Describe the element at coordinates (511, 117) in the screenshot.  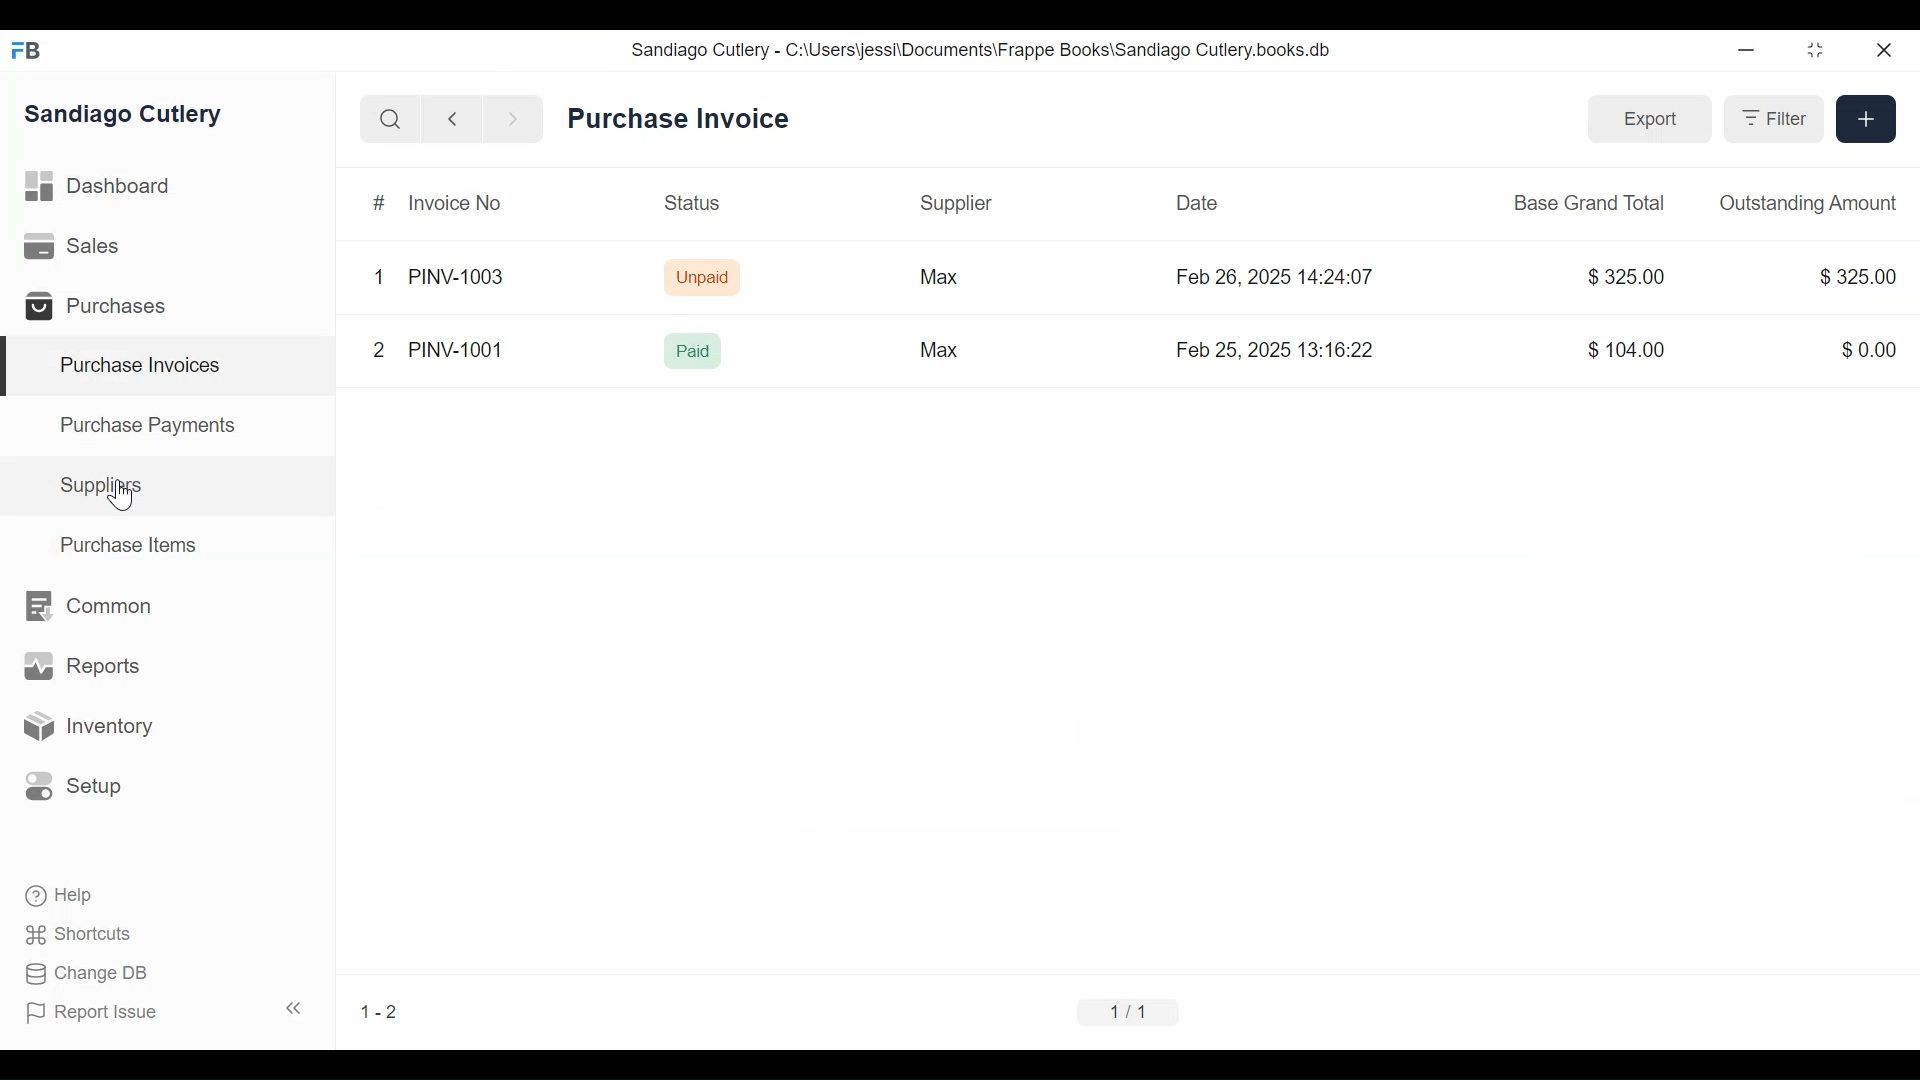
I see `next` at that location.